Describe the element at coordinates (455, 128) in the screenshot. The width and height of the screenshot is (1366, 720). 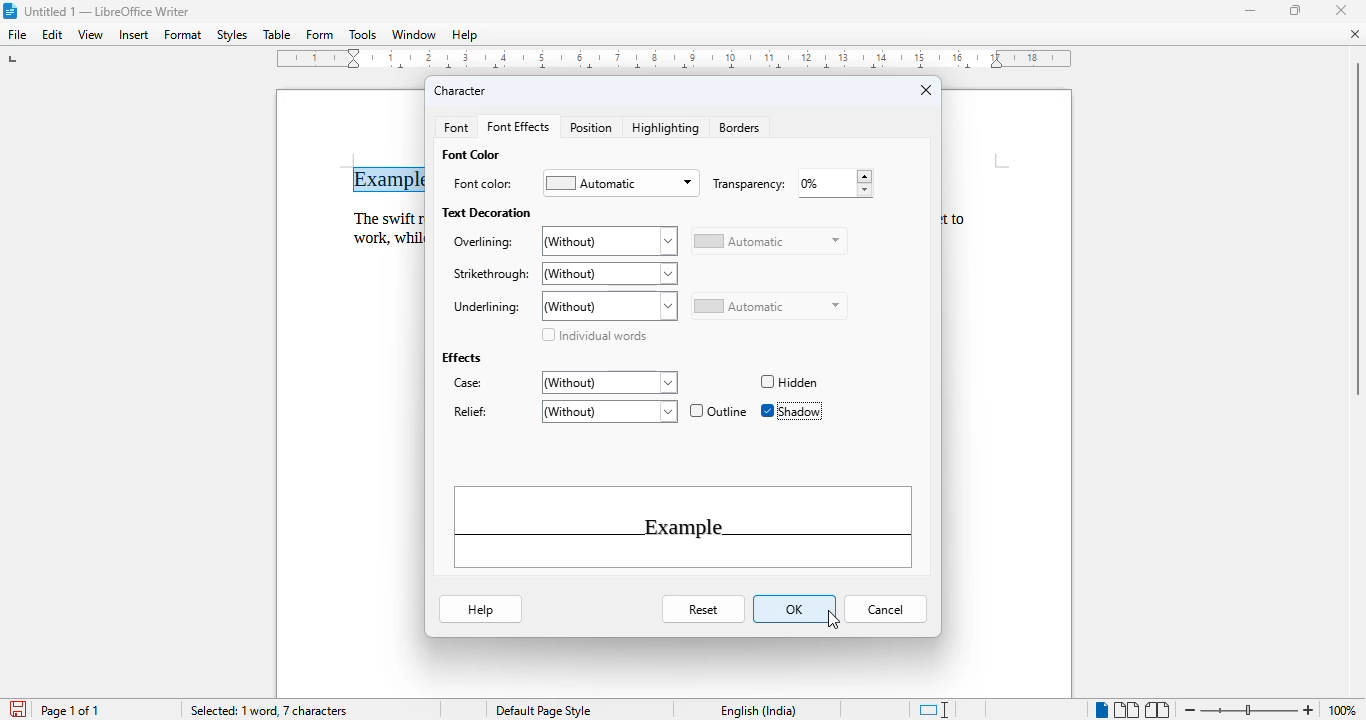
I see `font` at that location.